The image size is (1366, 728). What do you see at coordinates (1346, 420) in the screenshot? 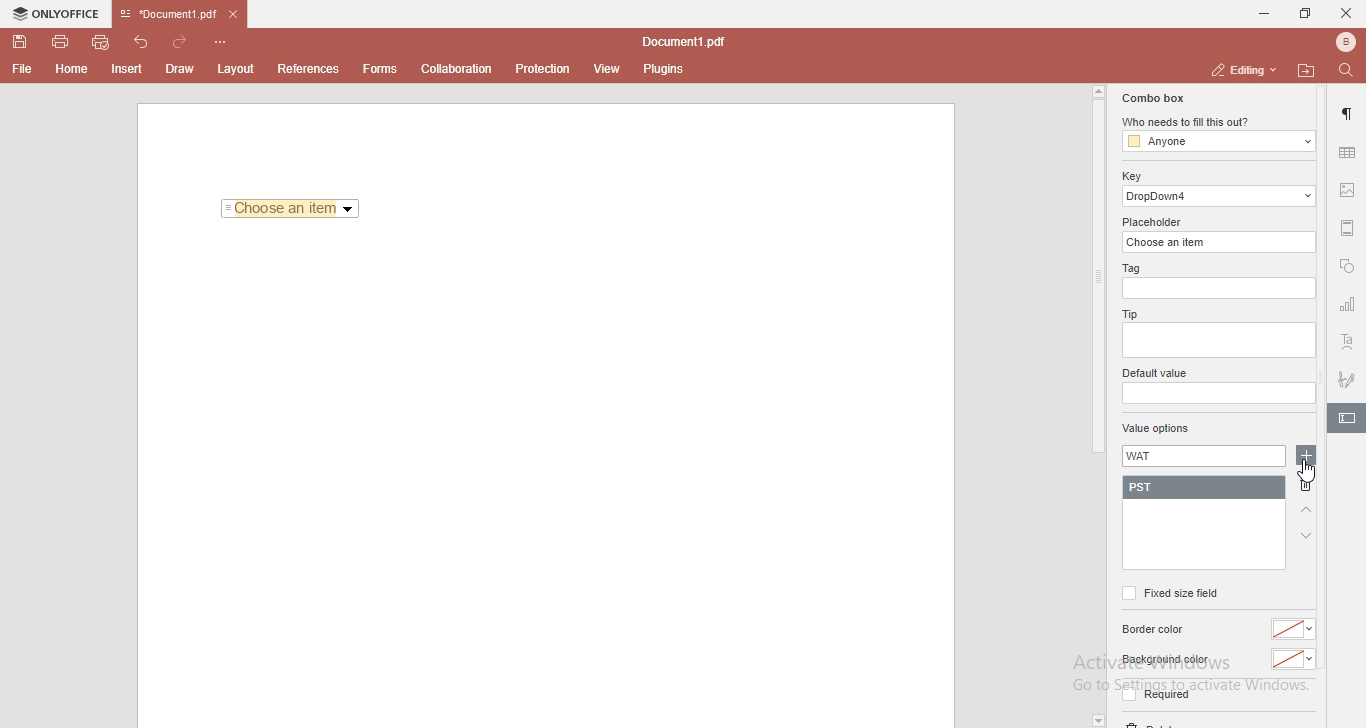
I see `highlighted` at bounding box center [1346, 420].